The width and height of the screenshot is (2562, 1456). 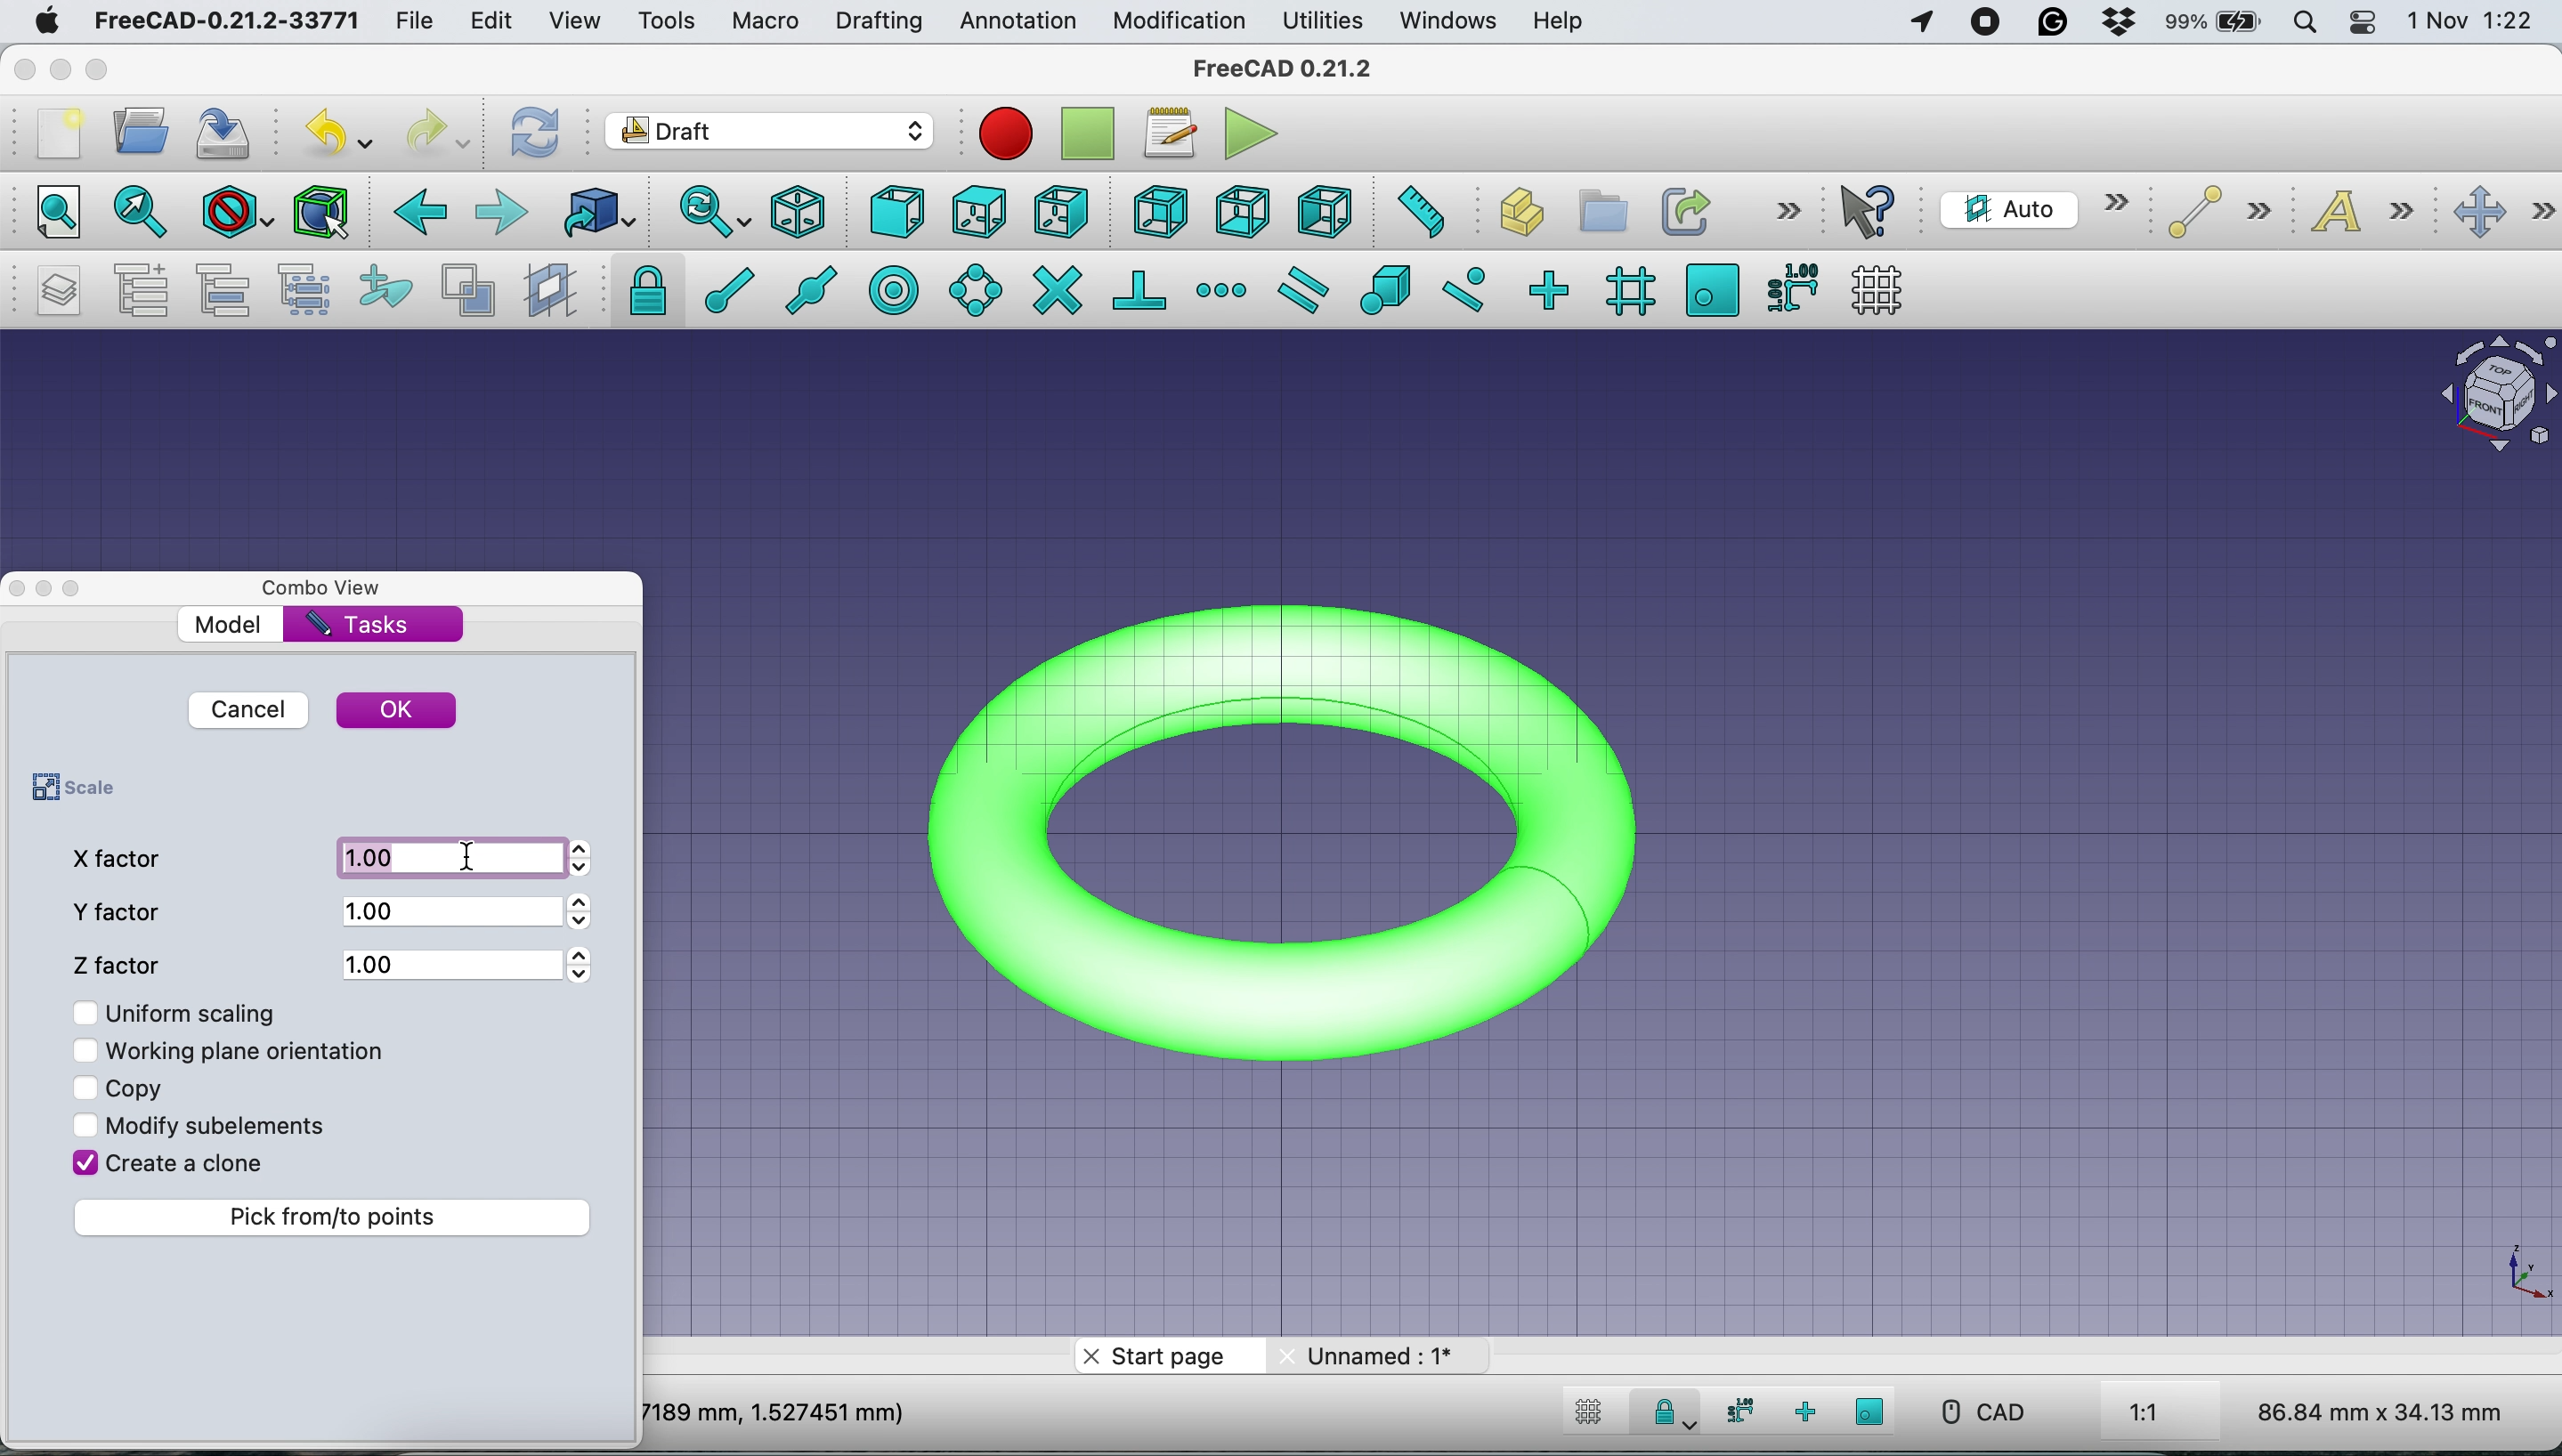 What do you see at coordinates (547, 289) in the screenshot?
I see `create working plane proxy` at bounding box center [547, 289].